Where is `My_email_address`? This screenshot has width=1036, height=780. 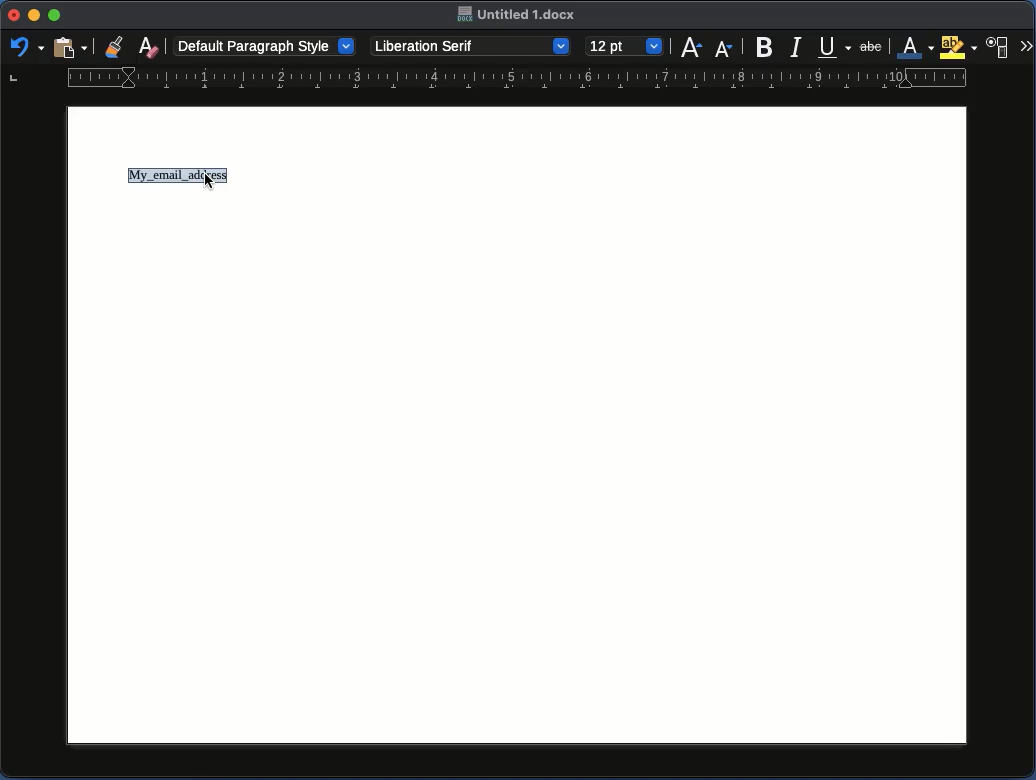 My_email_address is located at coordinates (174, 177).